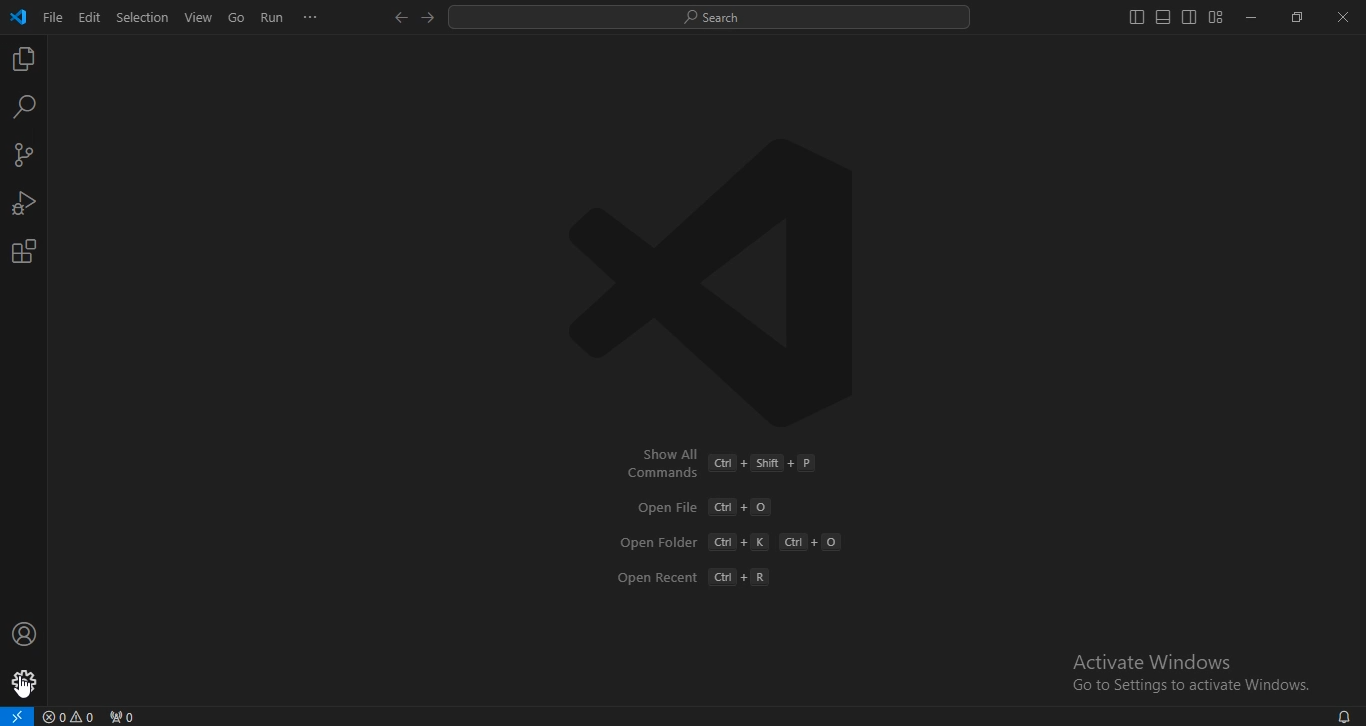 The width and height of the screenshot is (1366, 726). What do you see at coordinates (25, 633) in the screenshot?
I see `accounts` at bounding box center [25, 633].